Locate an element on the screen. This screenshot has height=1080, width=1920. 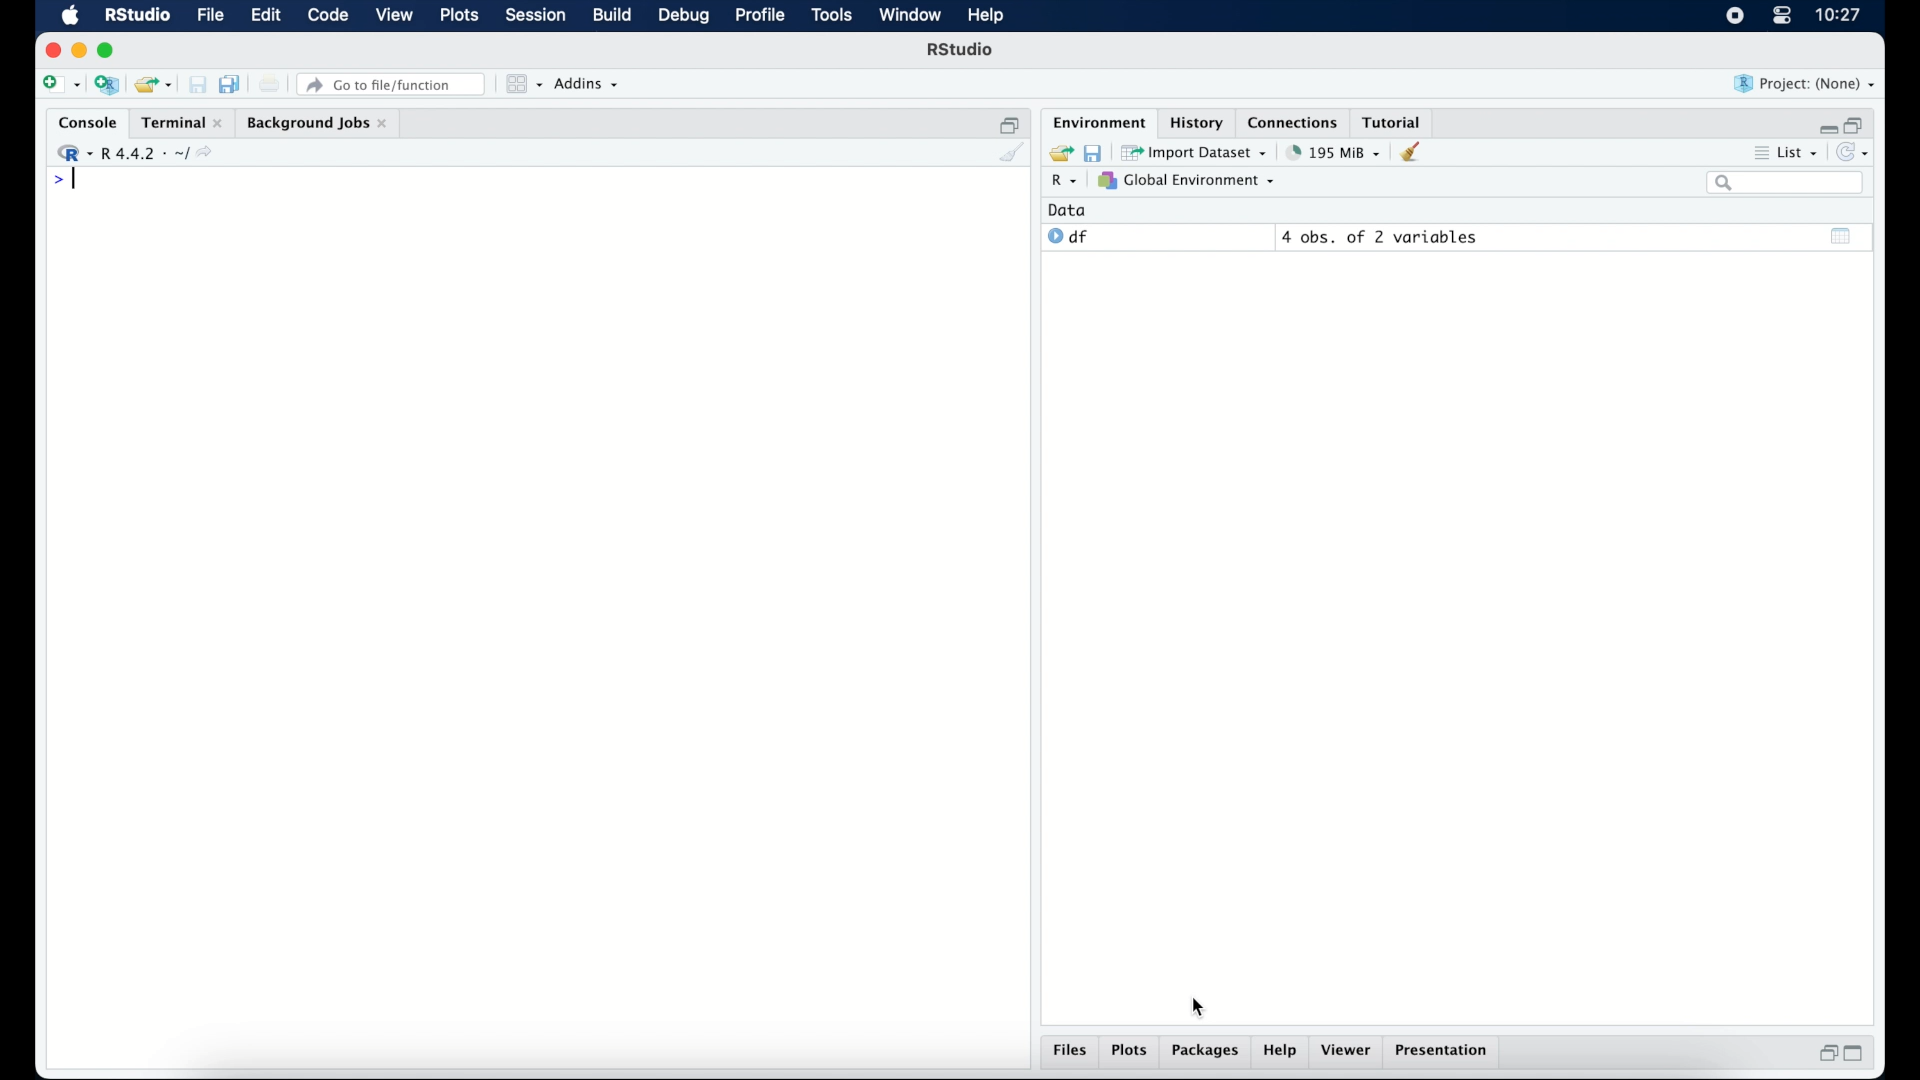
edit is located at coordinates (264, 16).